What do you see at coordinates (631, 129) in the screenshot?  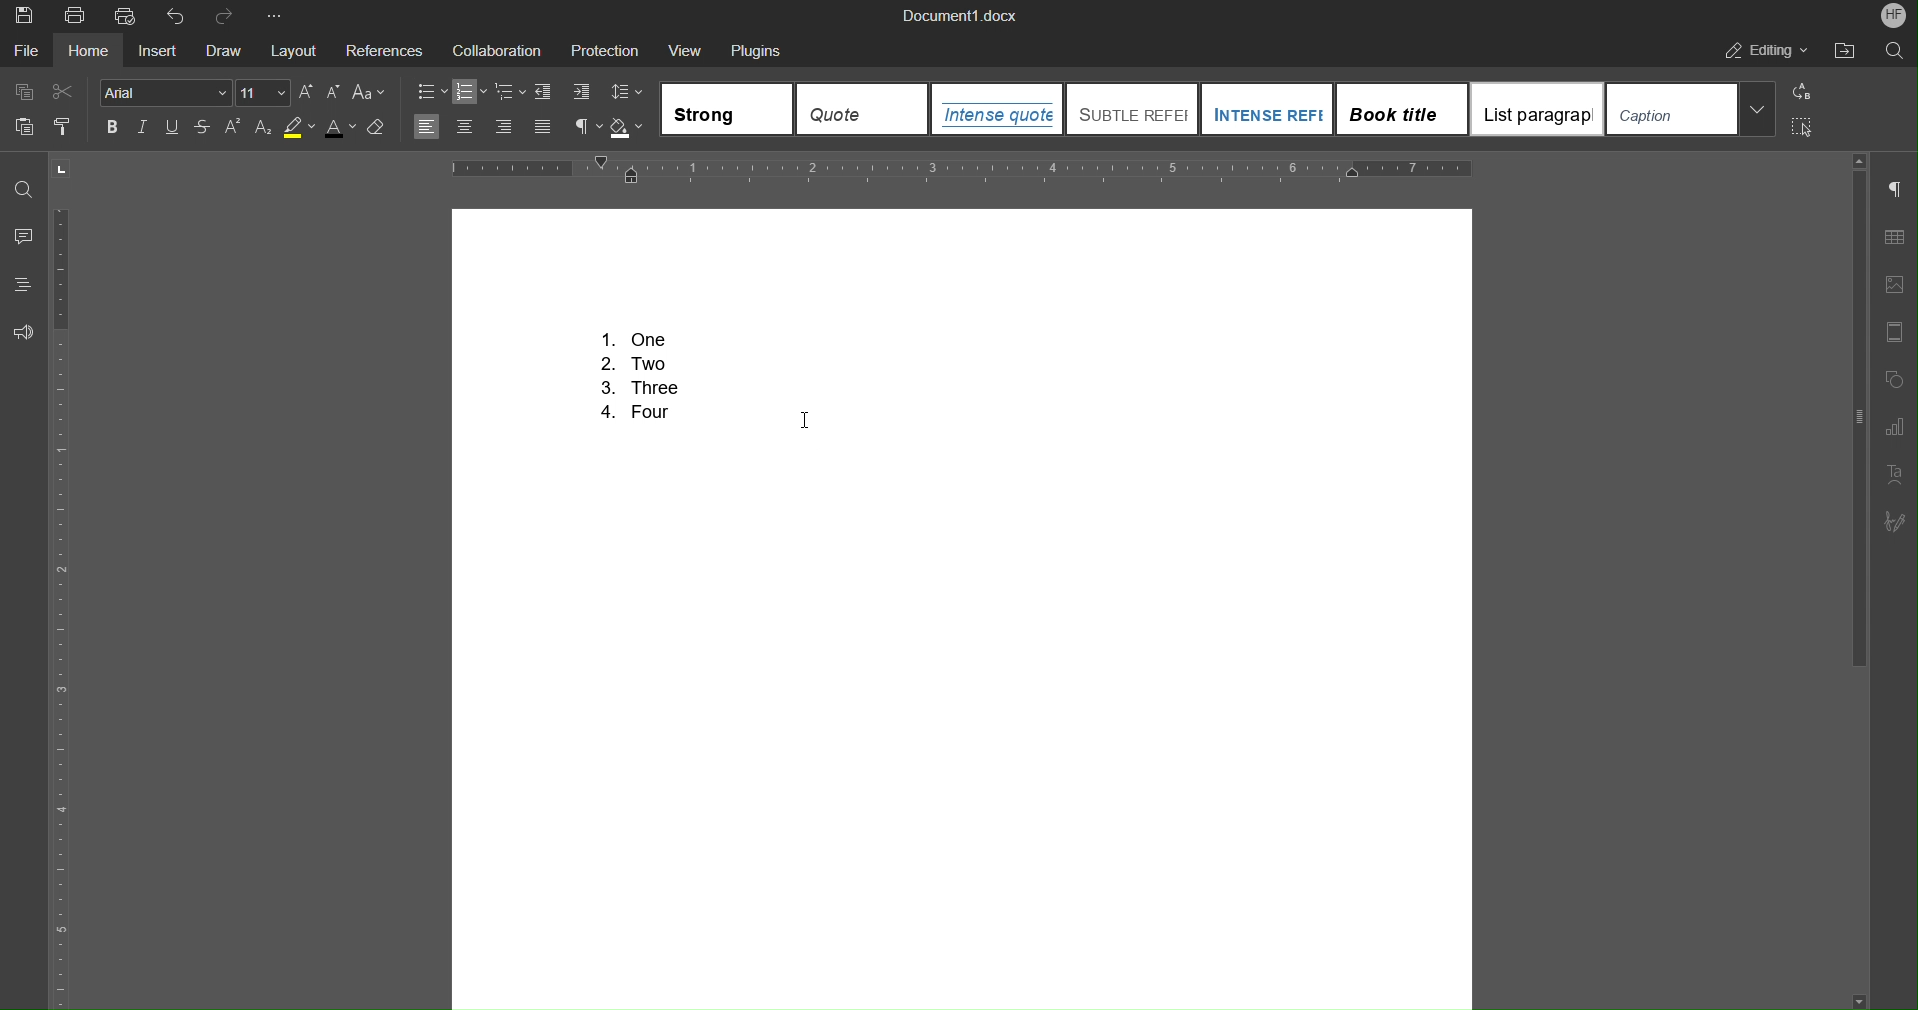 I see `Shadow` at bounding box center [631, 129].